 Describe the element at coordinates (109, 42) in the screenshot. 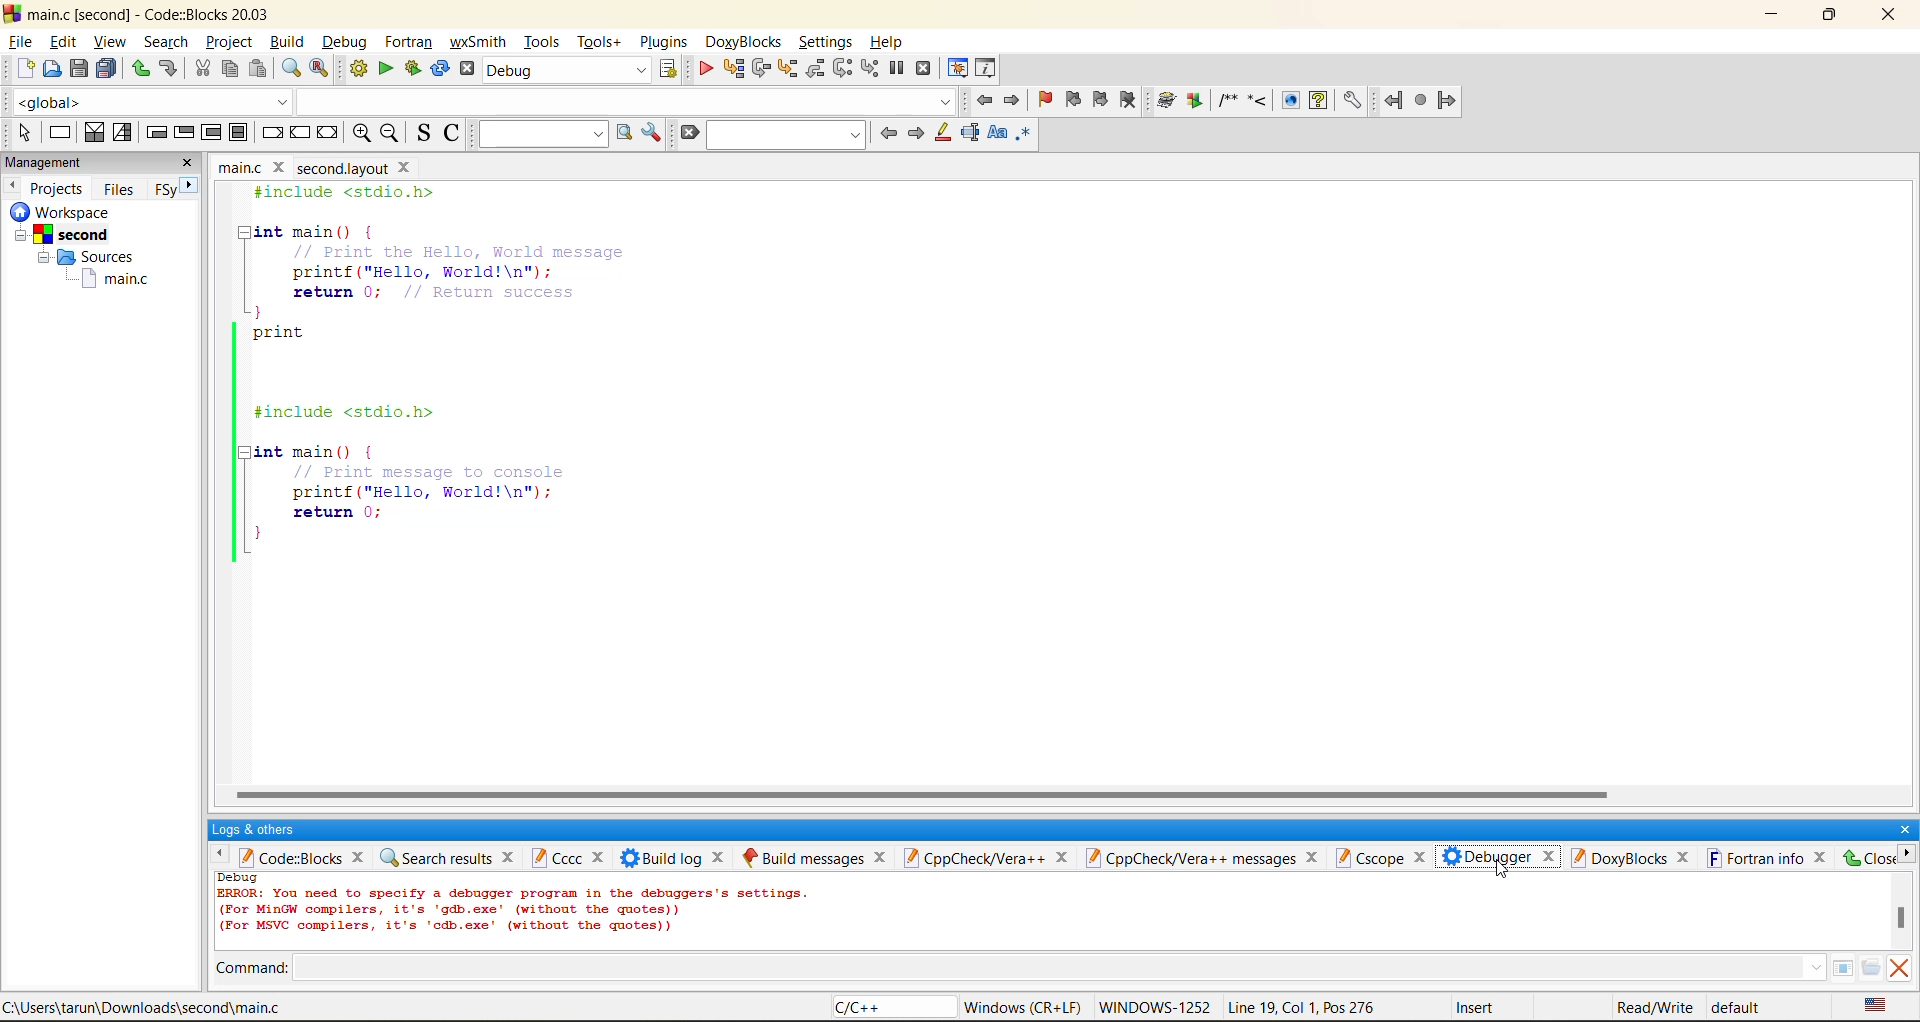

I see `view` at that location.